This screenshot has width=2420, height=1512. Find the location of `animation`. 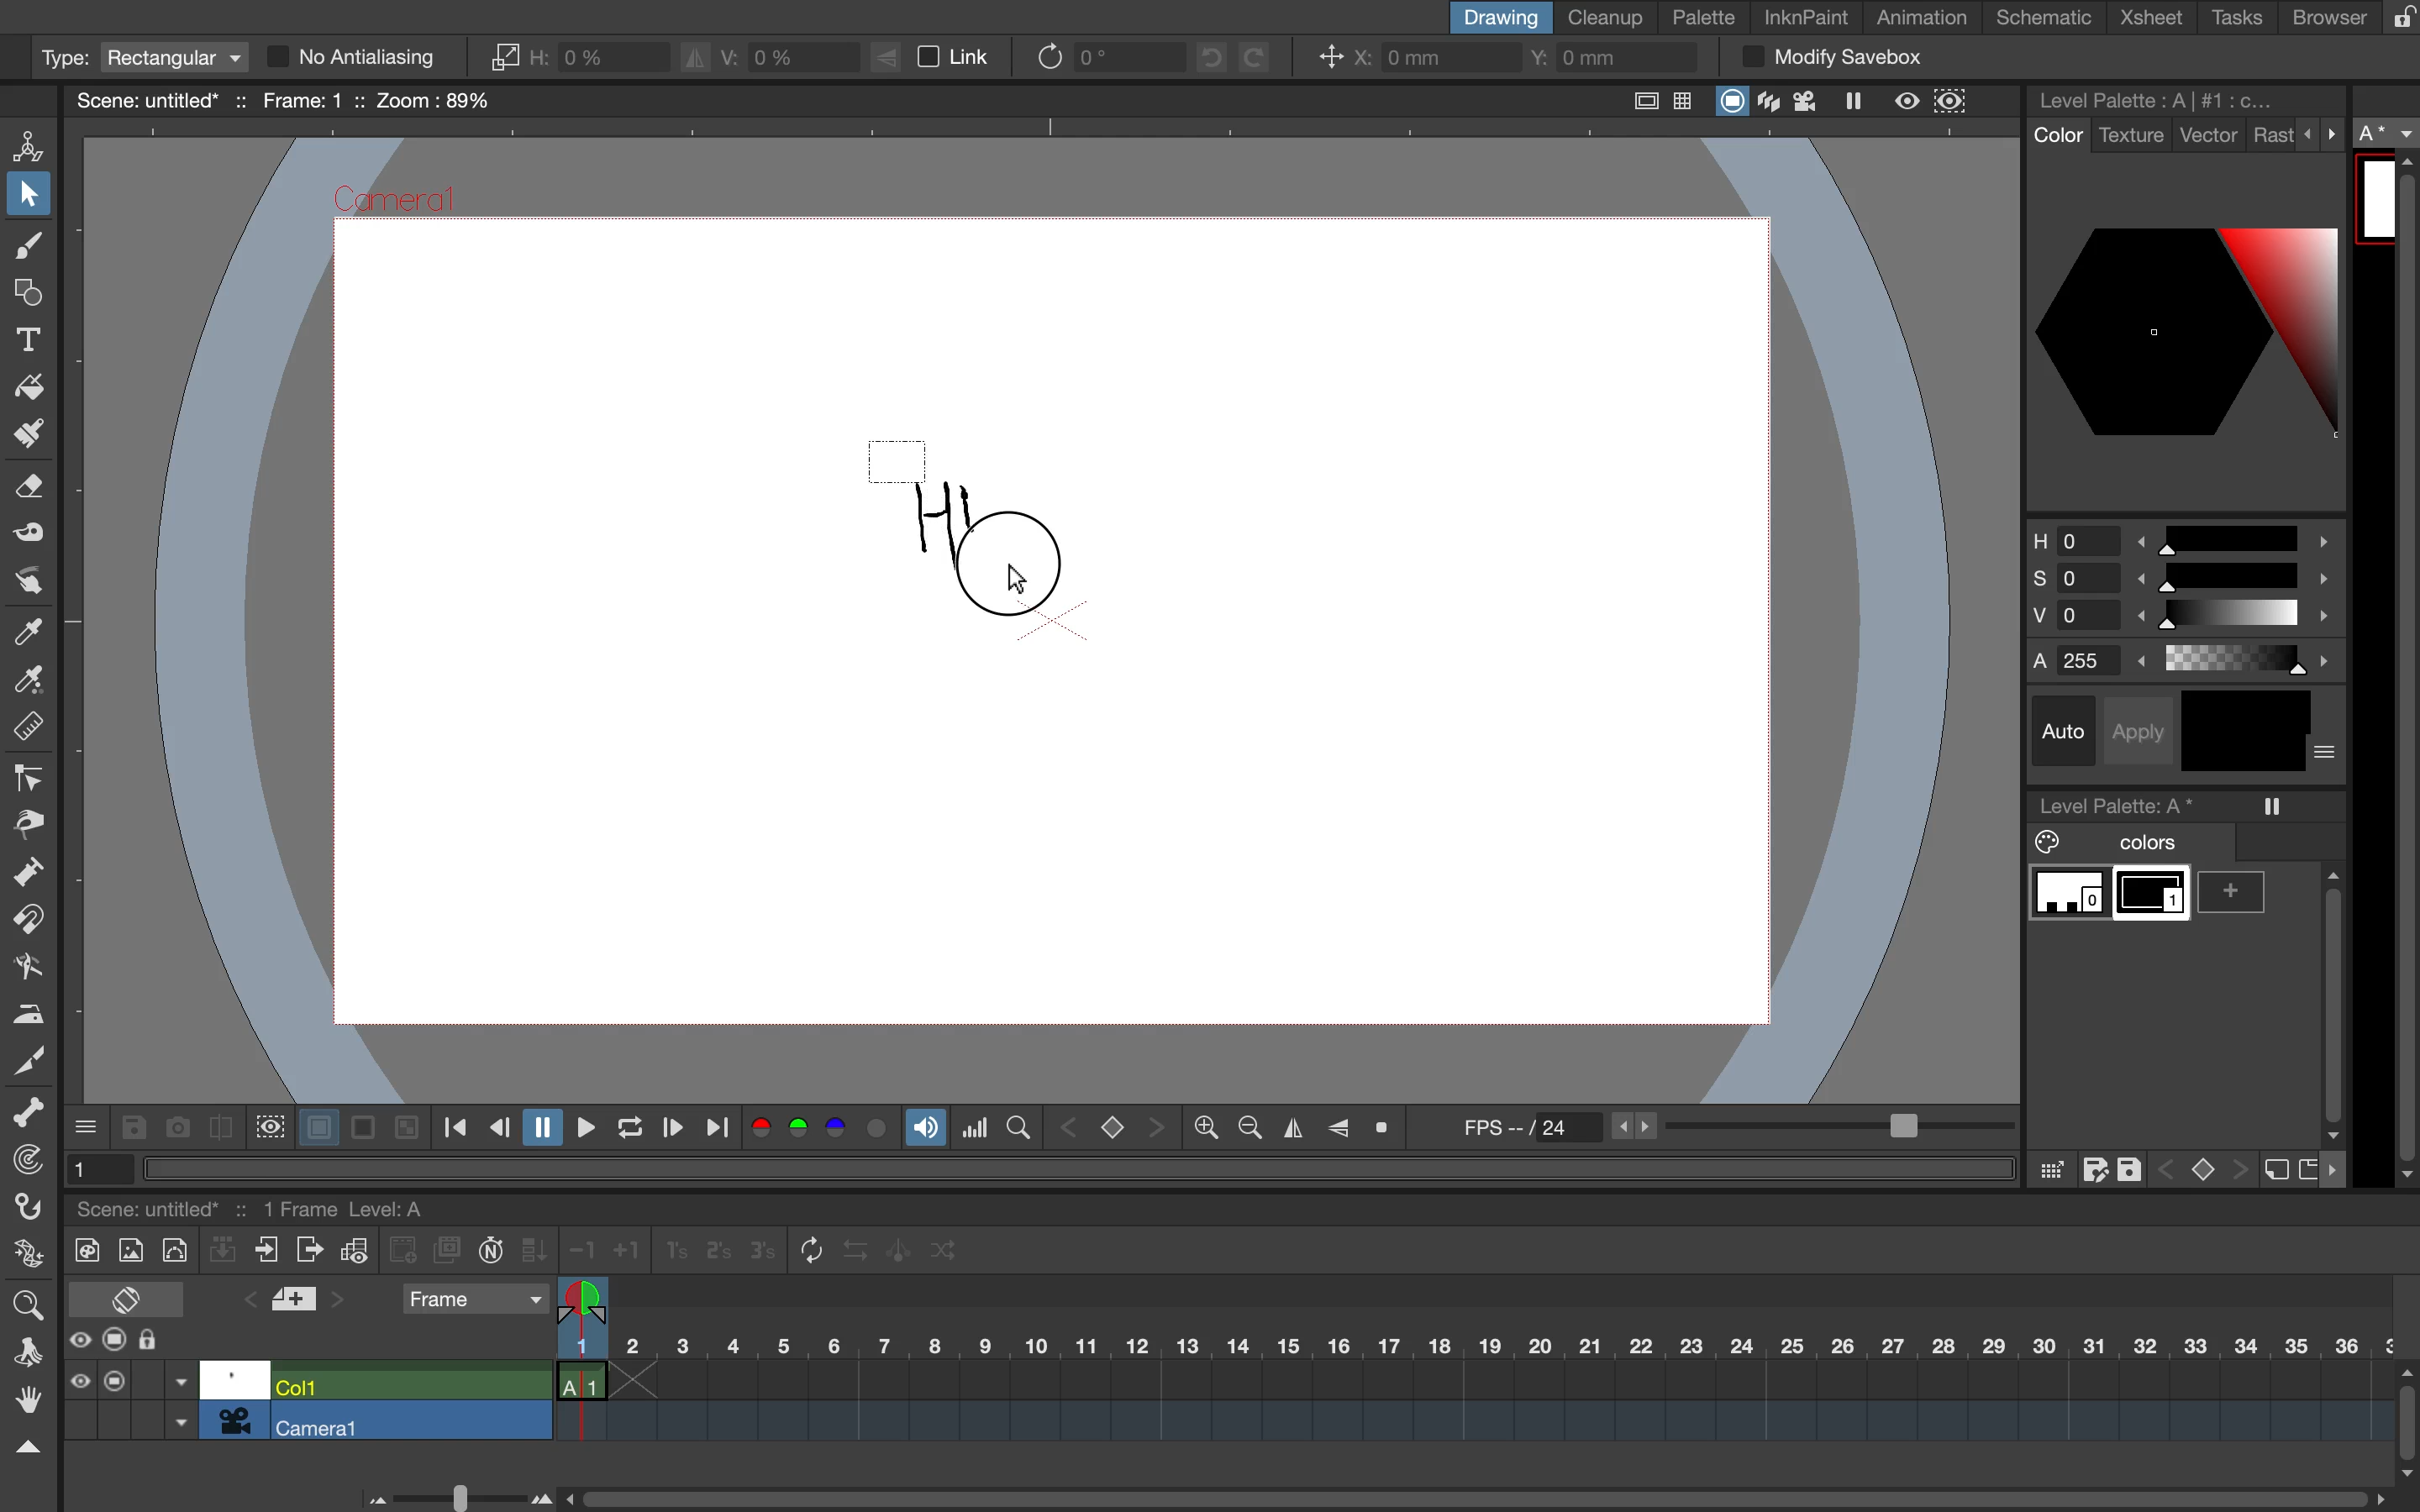

animation is located at coordinates (1930, 19).